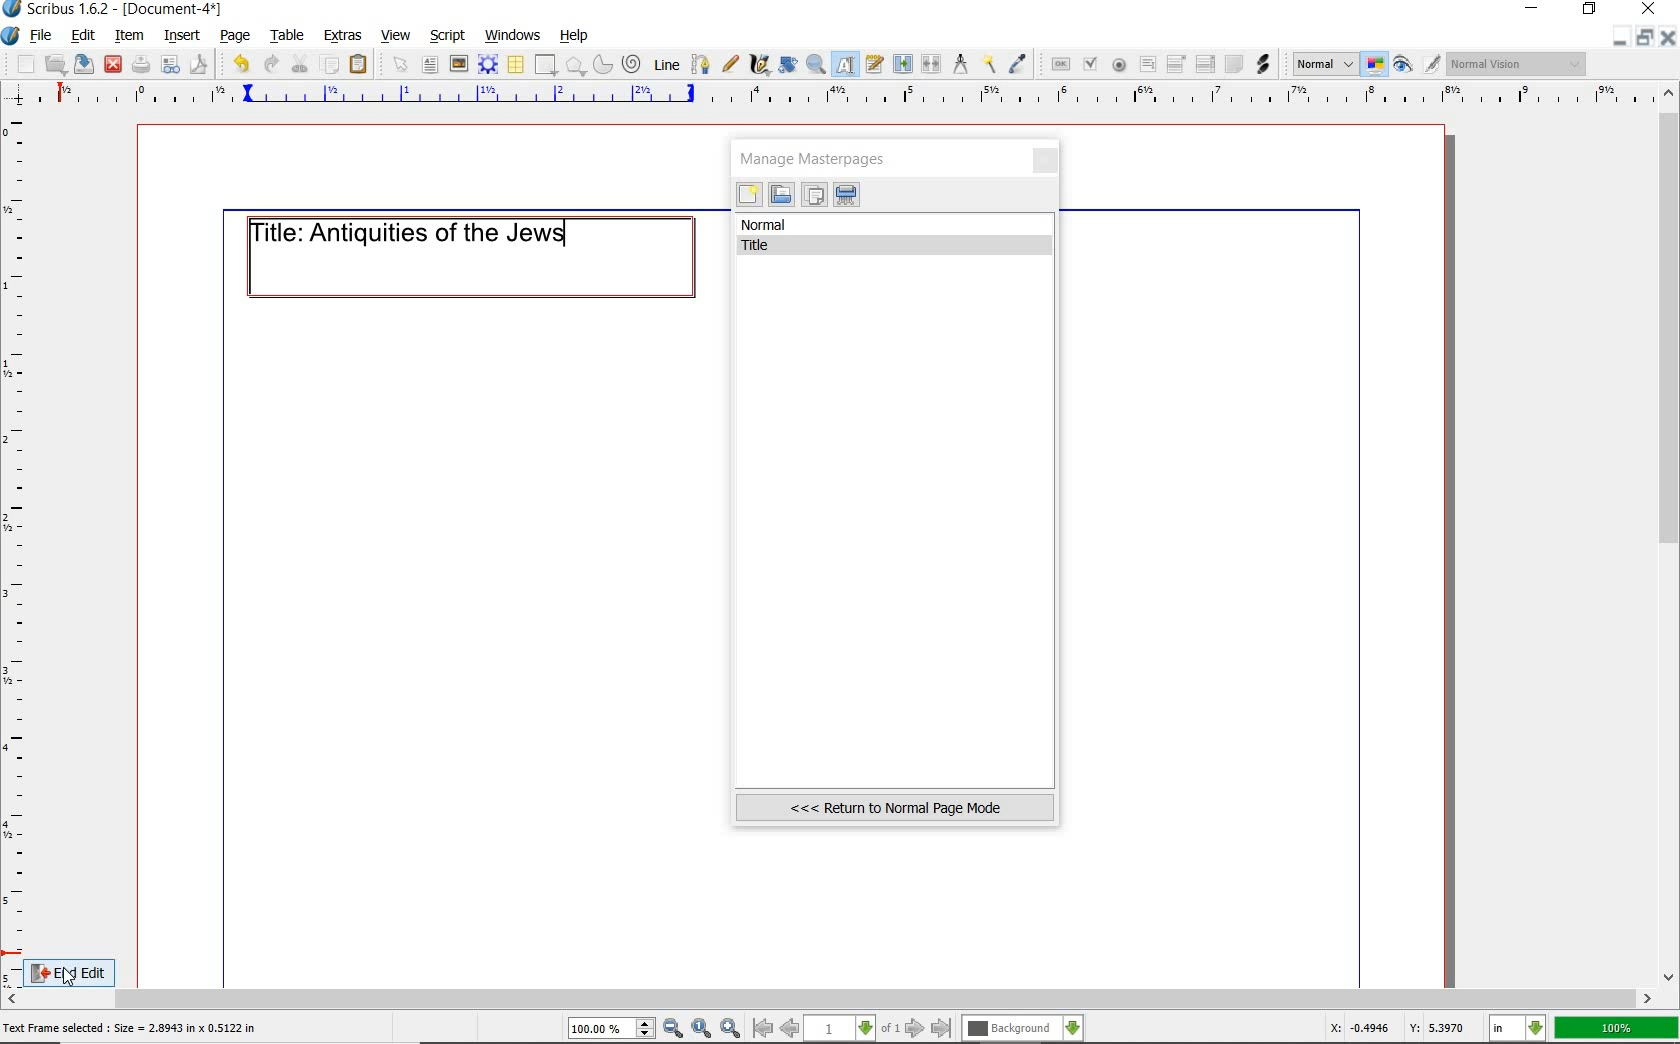 The height and width of the screenshot is (1044, 1680). What do you see at coordinates (1019, 64) in the screenshot?
I see `eye dropper` at bounding box center [1019, 64].